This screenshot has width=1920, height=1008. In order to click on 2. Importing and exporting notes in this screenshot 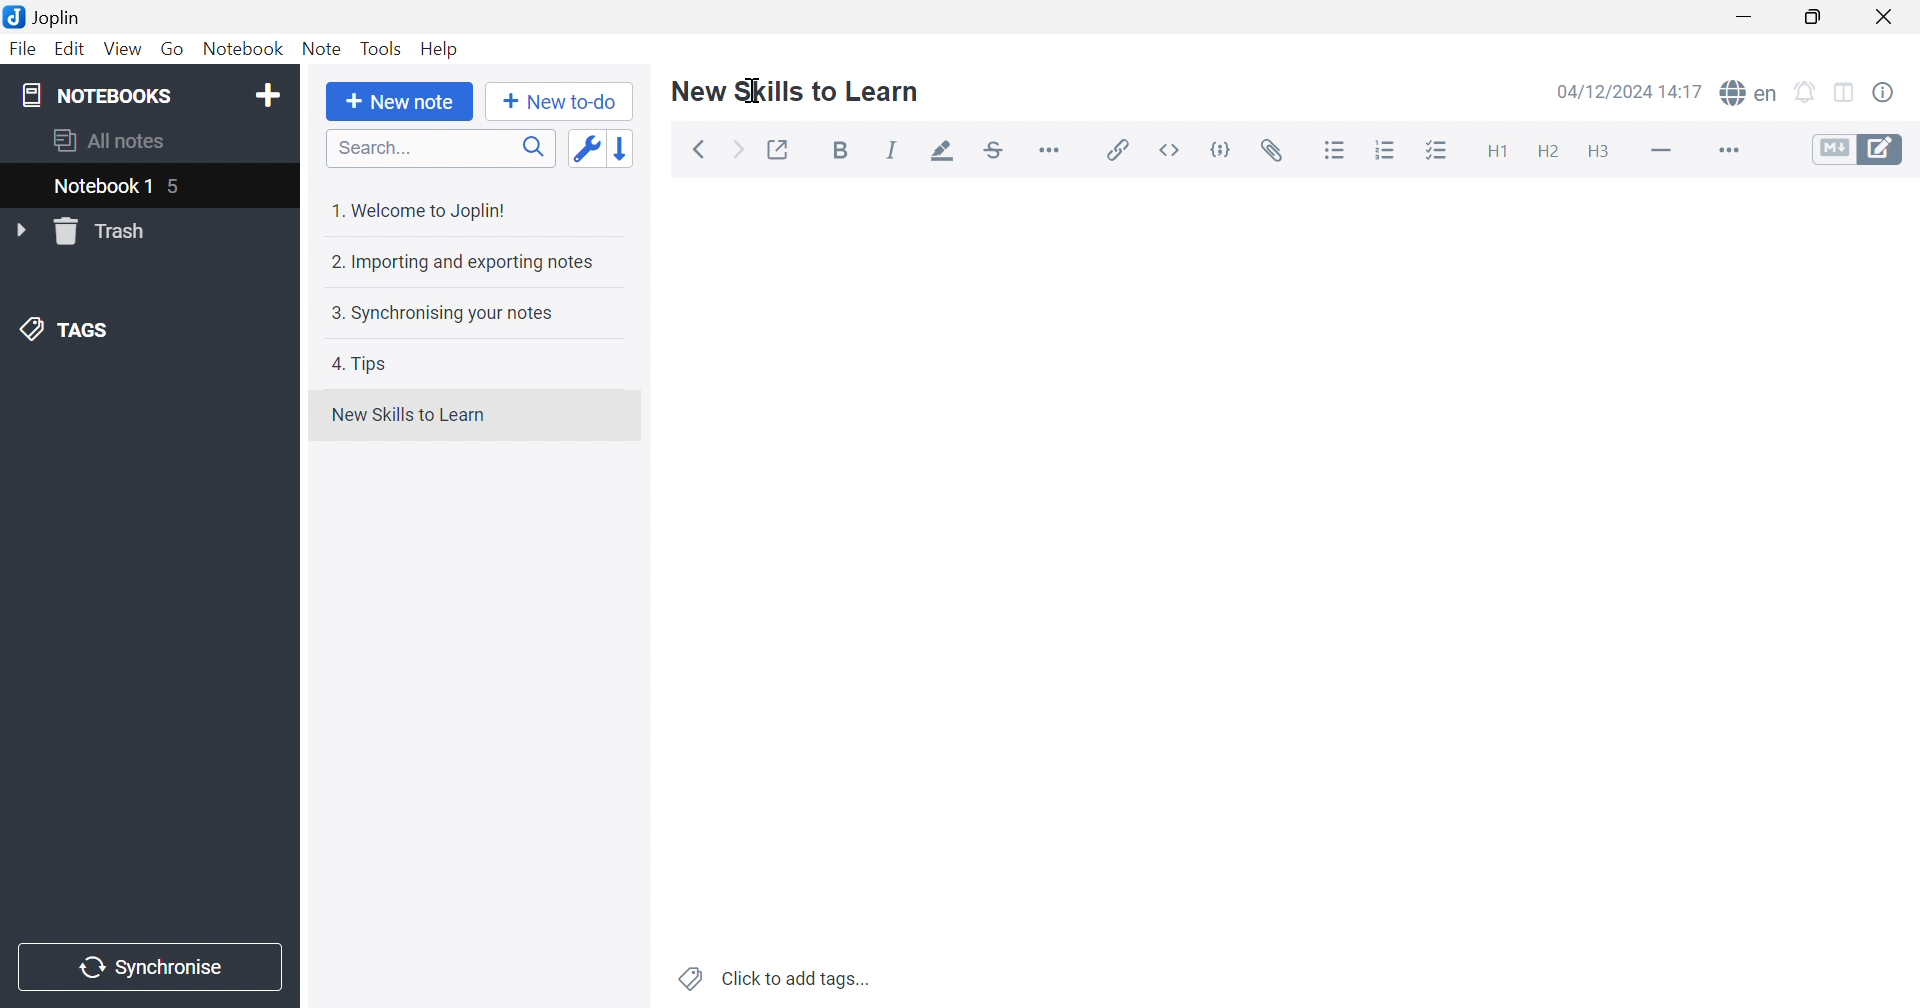, I will do `click(460, 261)`.